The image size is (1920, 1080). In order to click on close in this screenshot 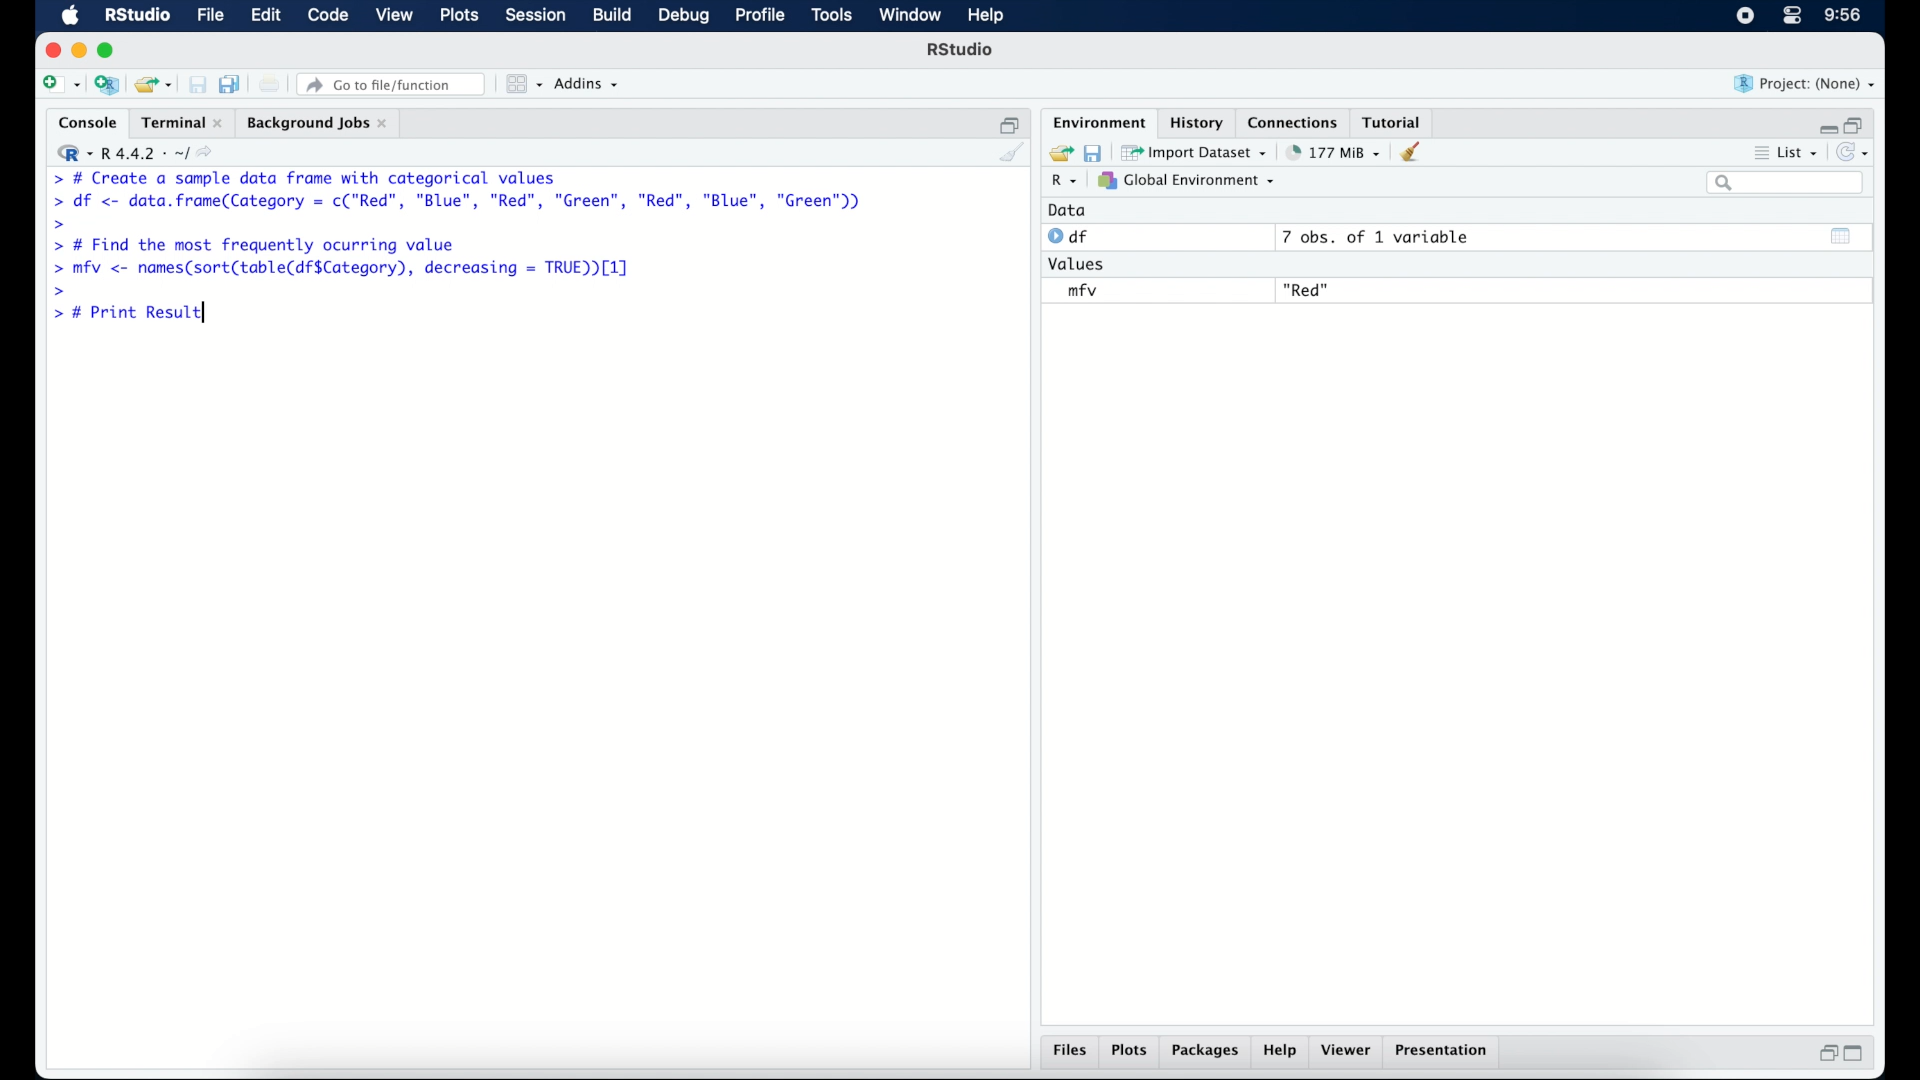, I will do `click(49, 49)`.